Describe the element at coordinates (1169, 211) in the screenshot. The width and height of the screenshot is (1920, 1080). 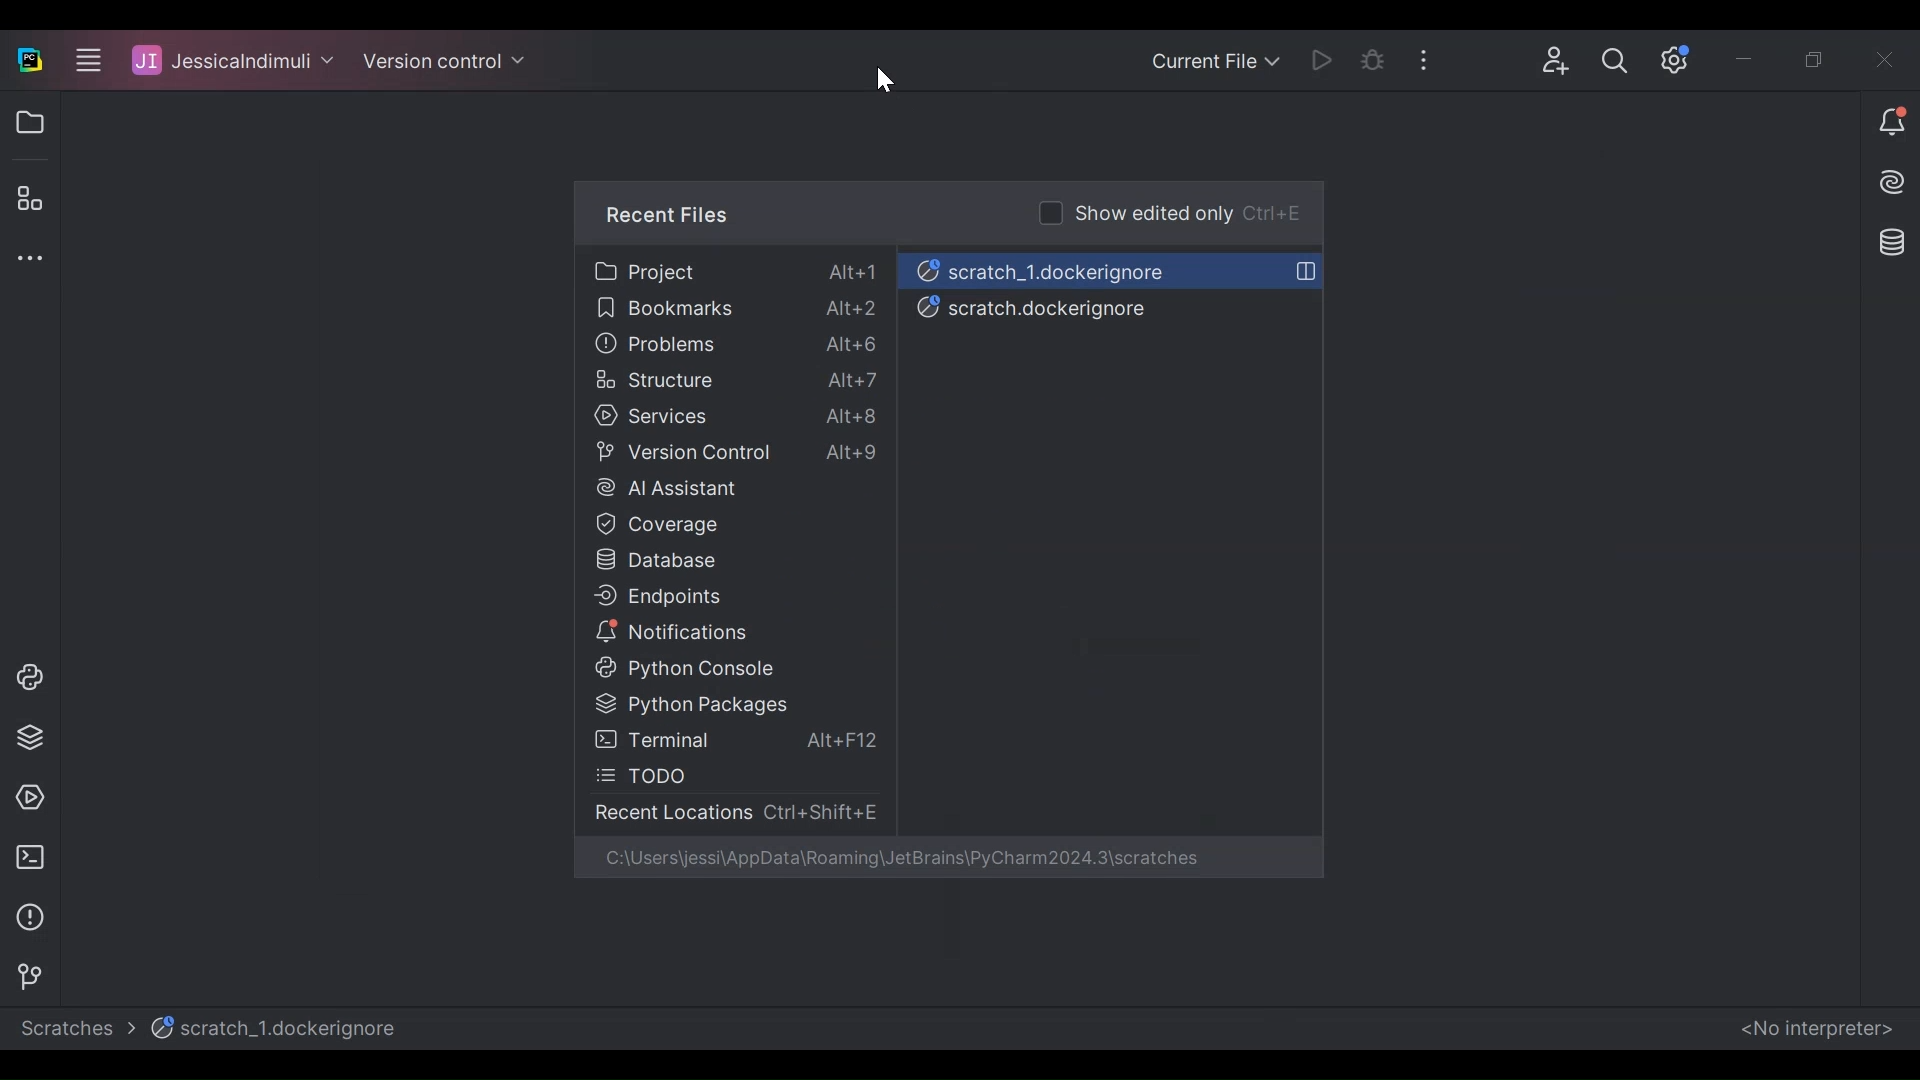
I see `(un)check Sow edited only` at that location.